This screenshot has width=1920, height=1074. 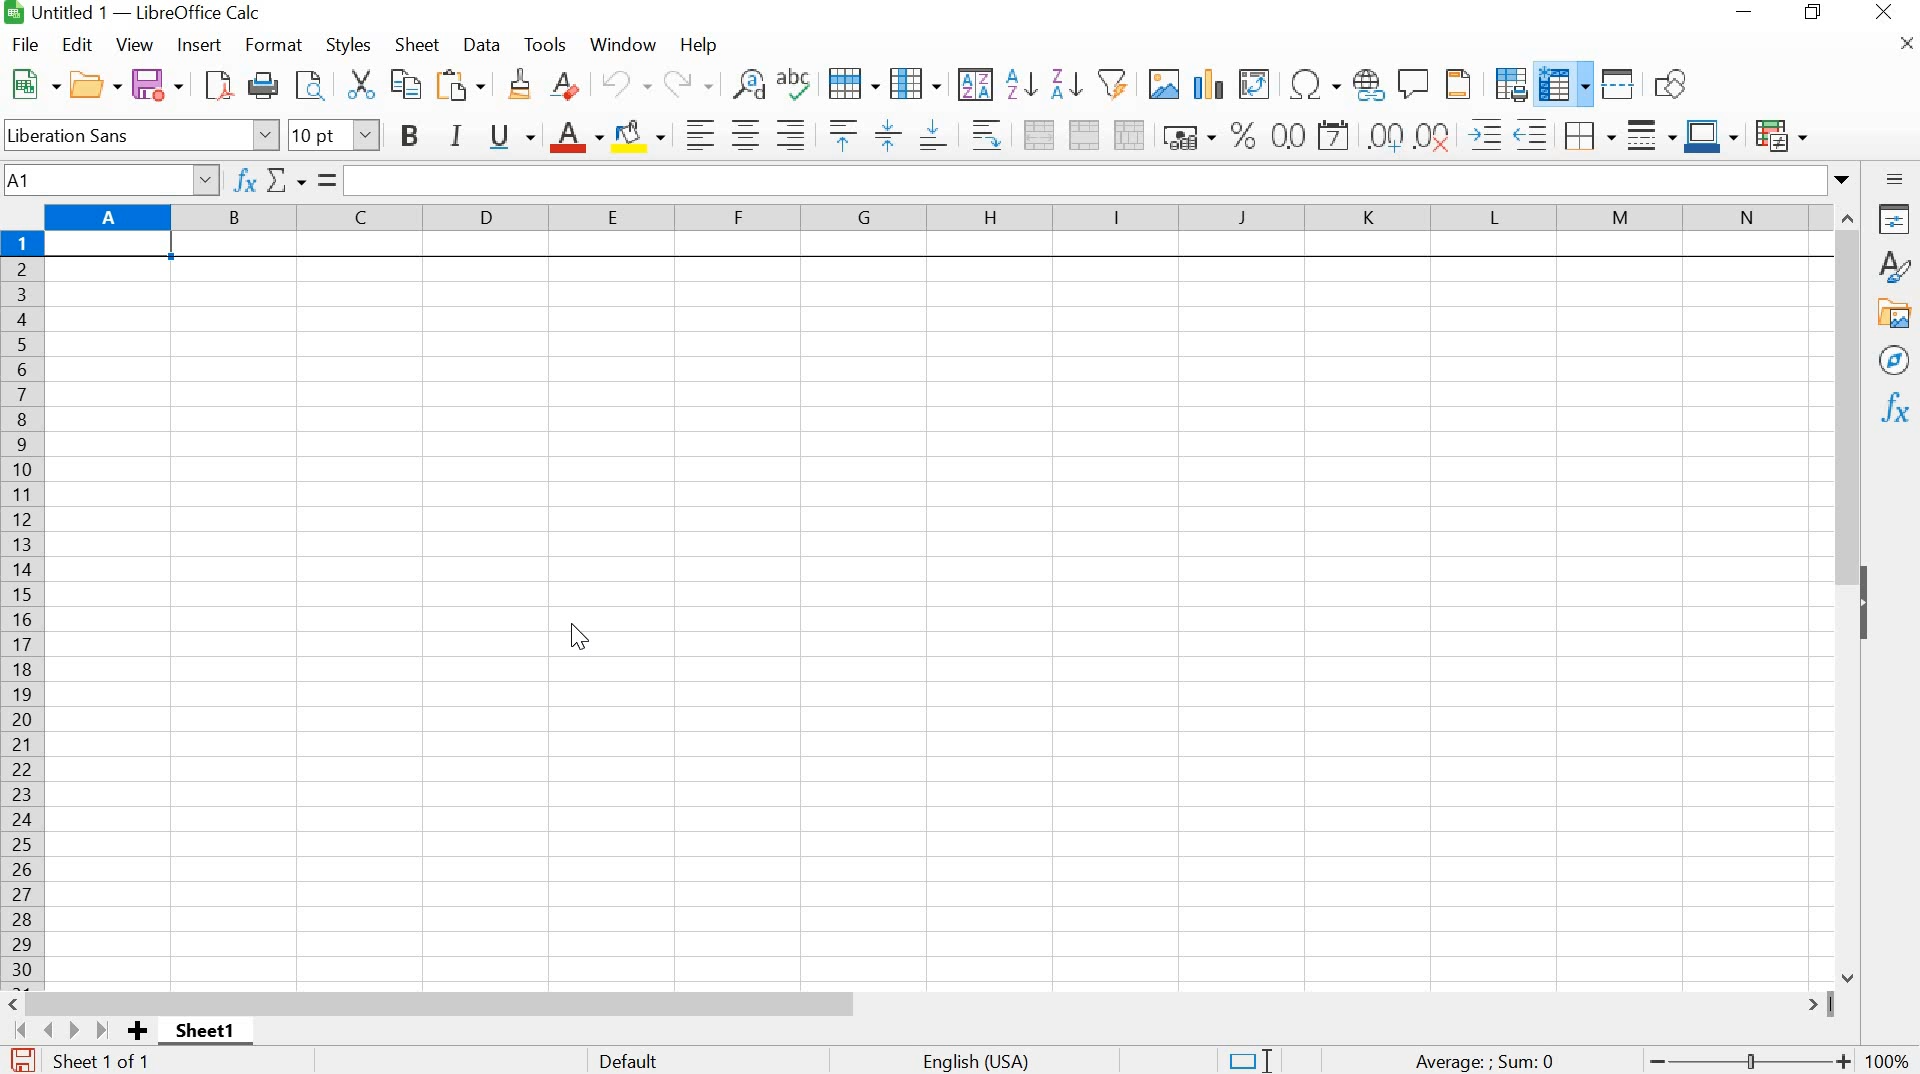 What do you see at coordinates (1463, 85) in the screenshot?
I see `HEADERS AND FOOTERS` at bounding box center [1463, 85].